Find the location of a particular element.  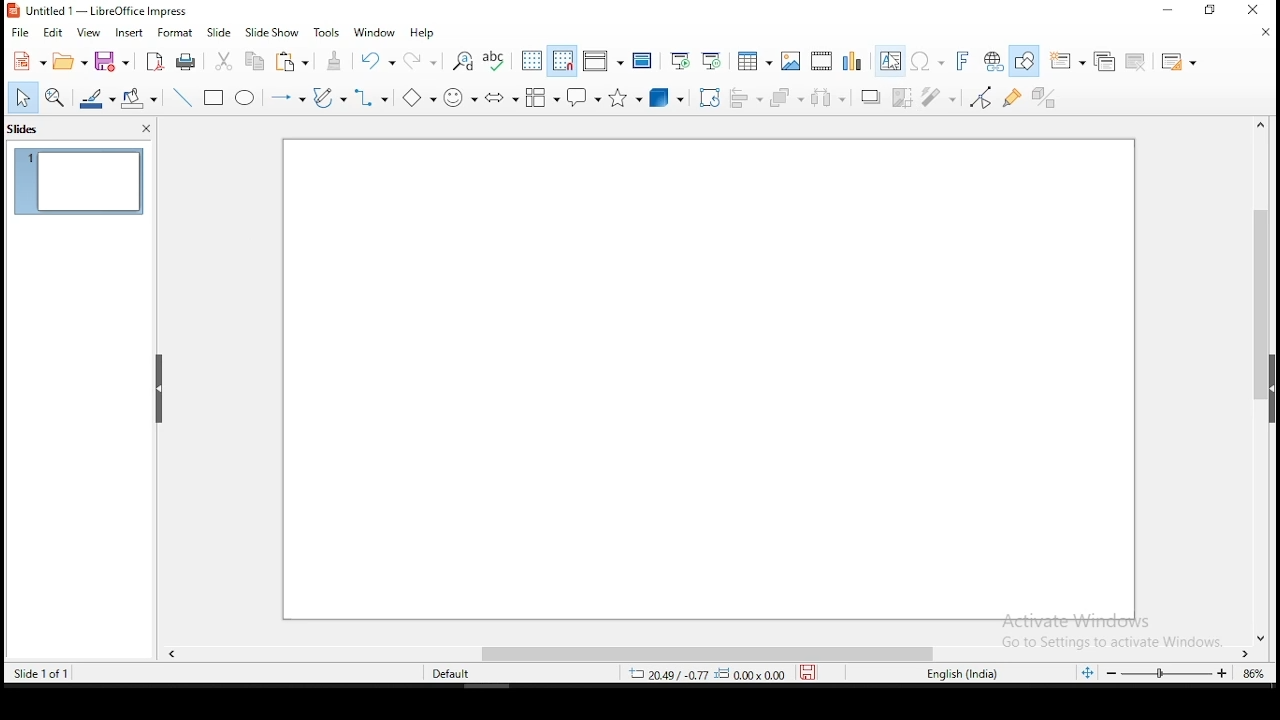

toggle point edit mode is located at coordinates (981, 98).